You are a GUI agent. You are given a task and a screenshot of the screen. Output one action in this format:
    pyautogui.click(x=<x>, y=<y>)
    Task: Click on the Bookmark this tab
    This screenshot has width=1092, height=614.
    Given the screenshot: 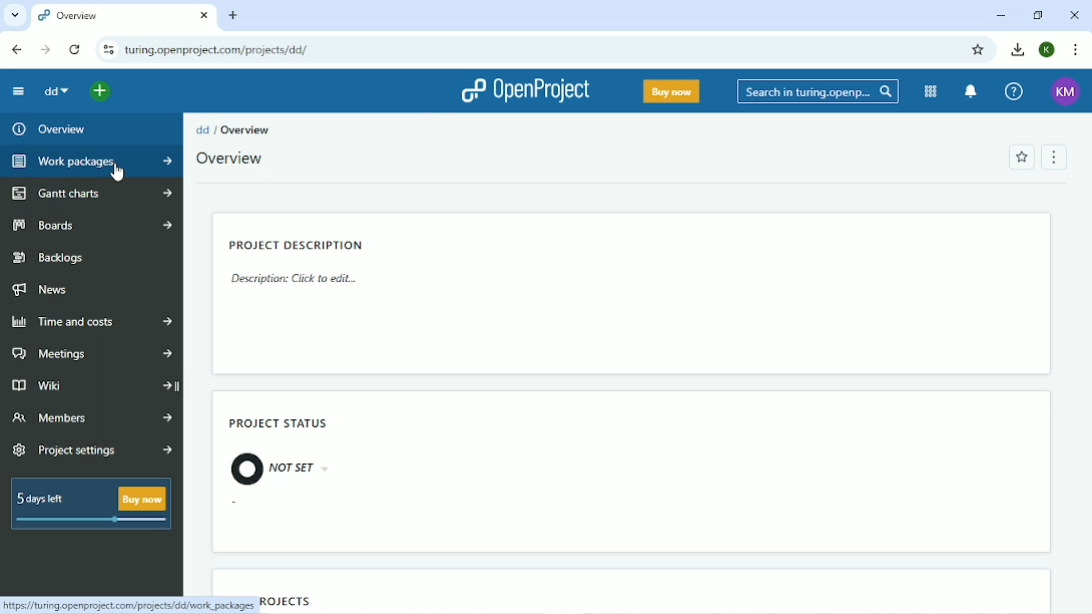 What is the action you would take?
    pyautogui.click(x=977, y=50)
    